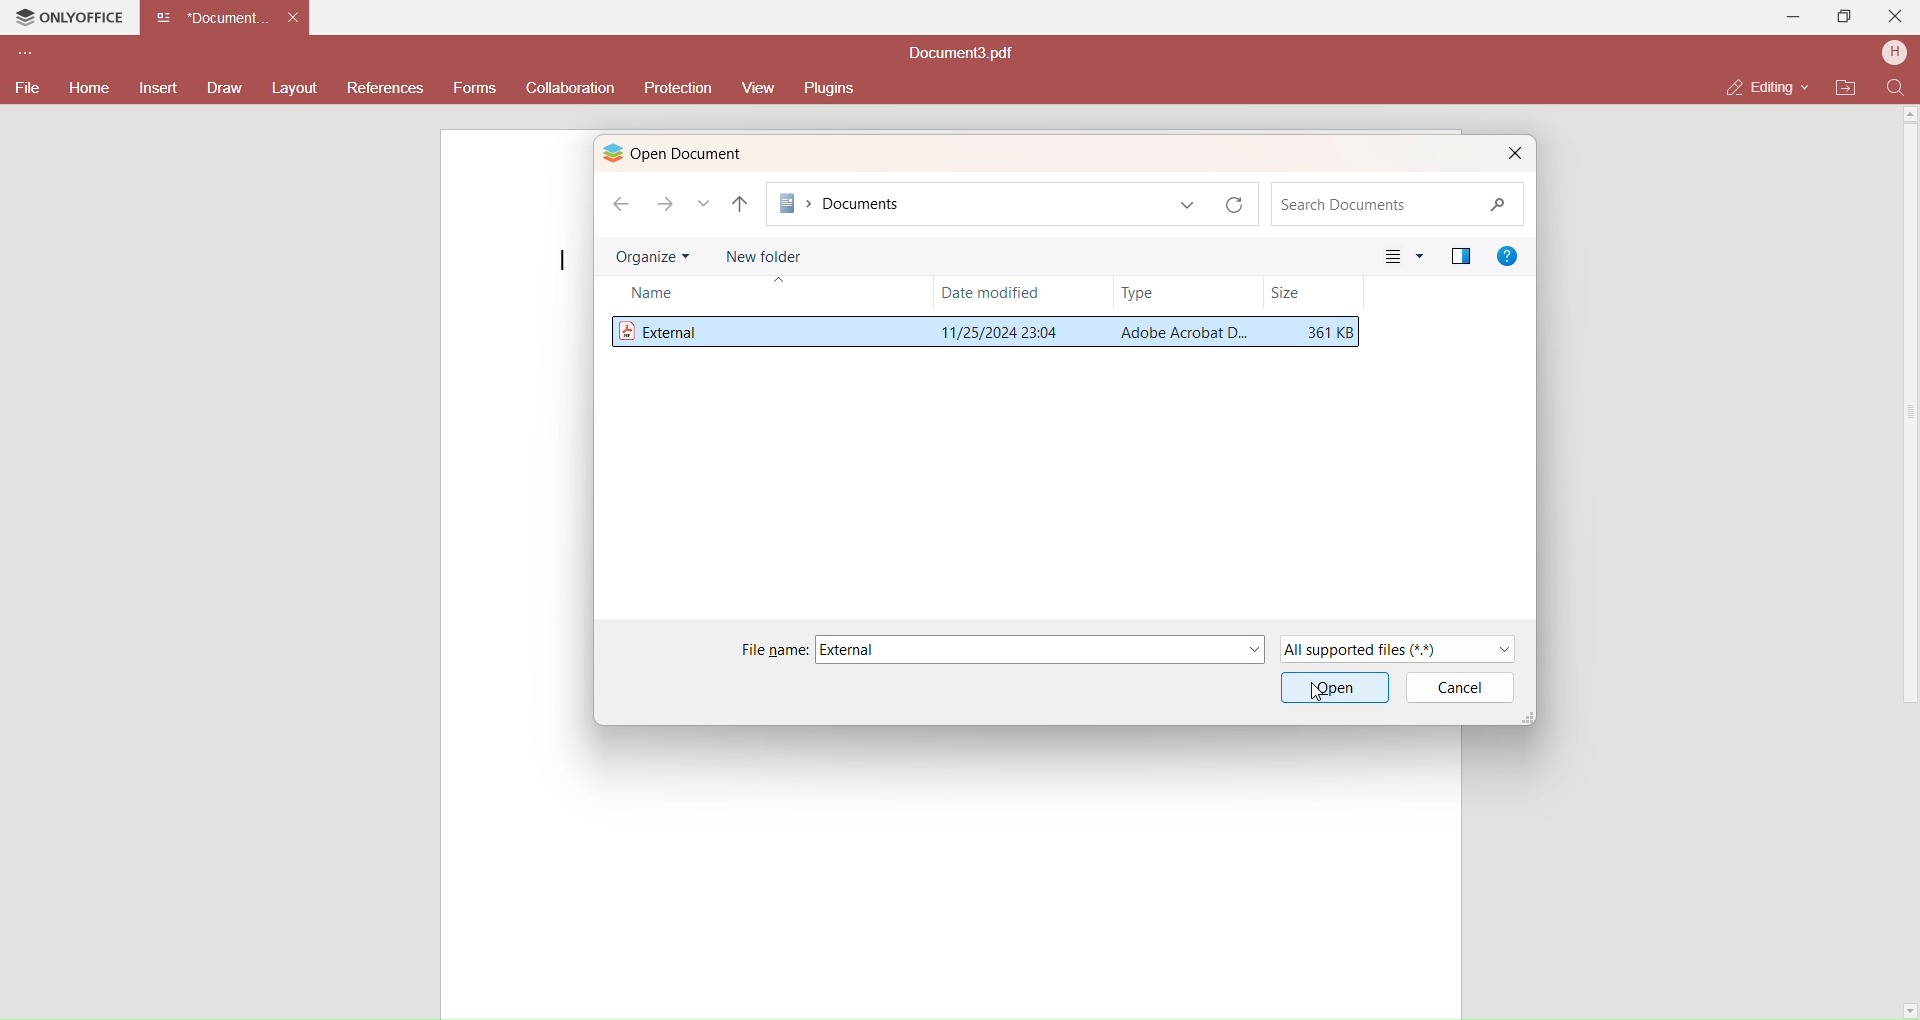 The height and width of the screenshot is (1020, 1920). What do you see at coordinates (1896, 88) in the screenshot?
I see `Find` at bounding box center [1896, 88].